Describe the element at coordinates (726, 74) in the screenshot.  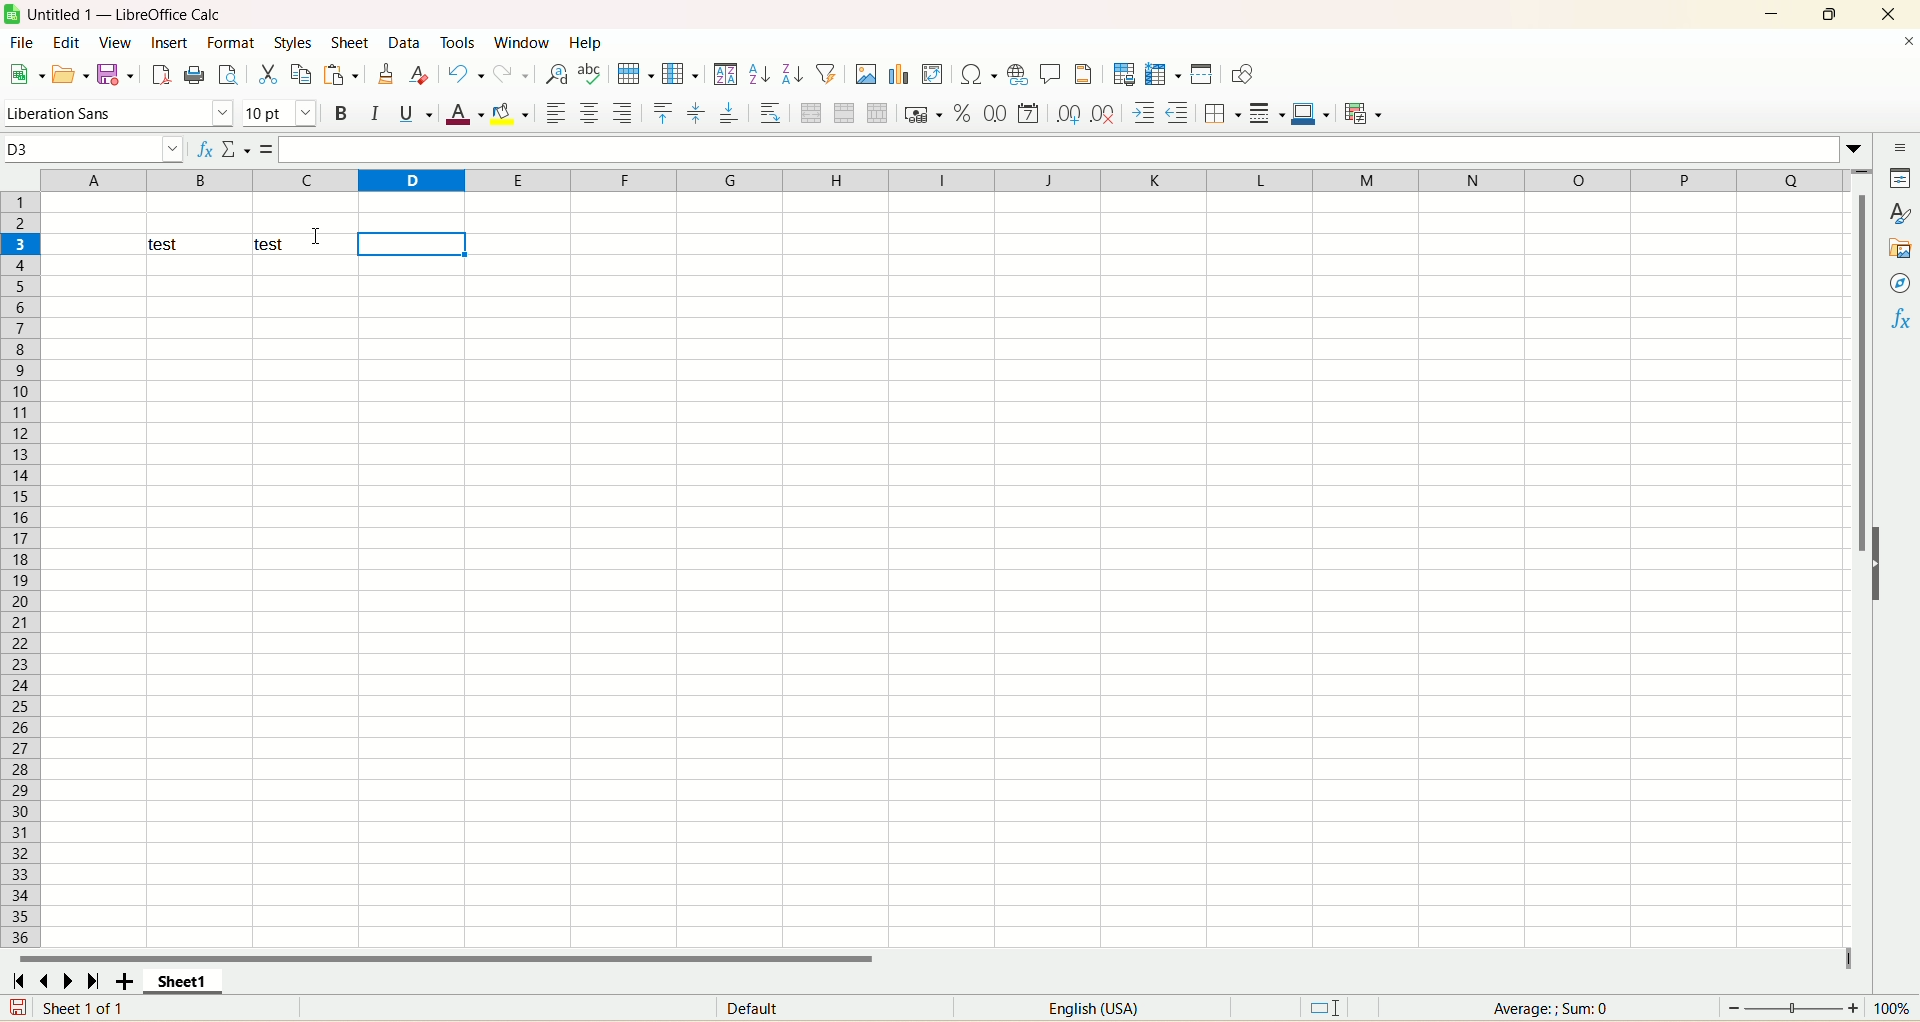
I see `sort` at that location.